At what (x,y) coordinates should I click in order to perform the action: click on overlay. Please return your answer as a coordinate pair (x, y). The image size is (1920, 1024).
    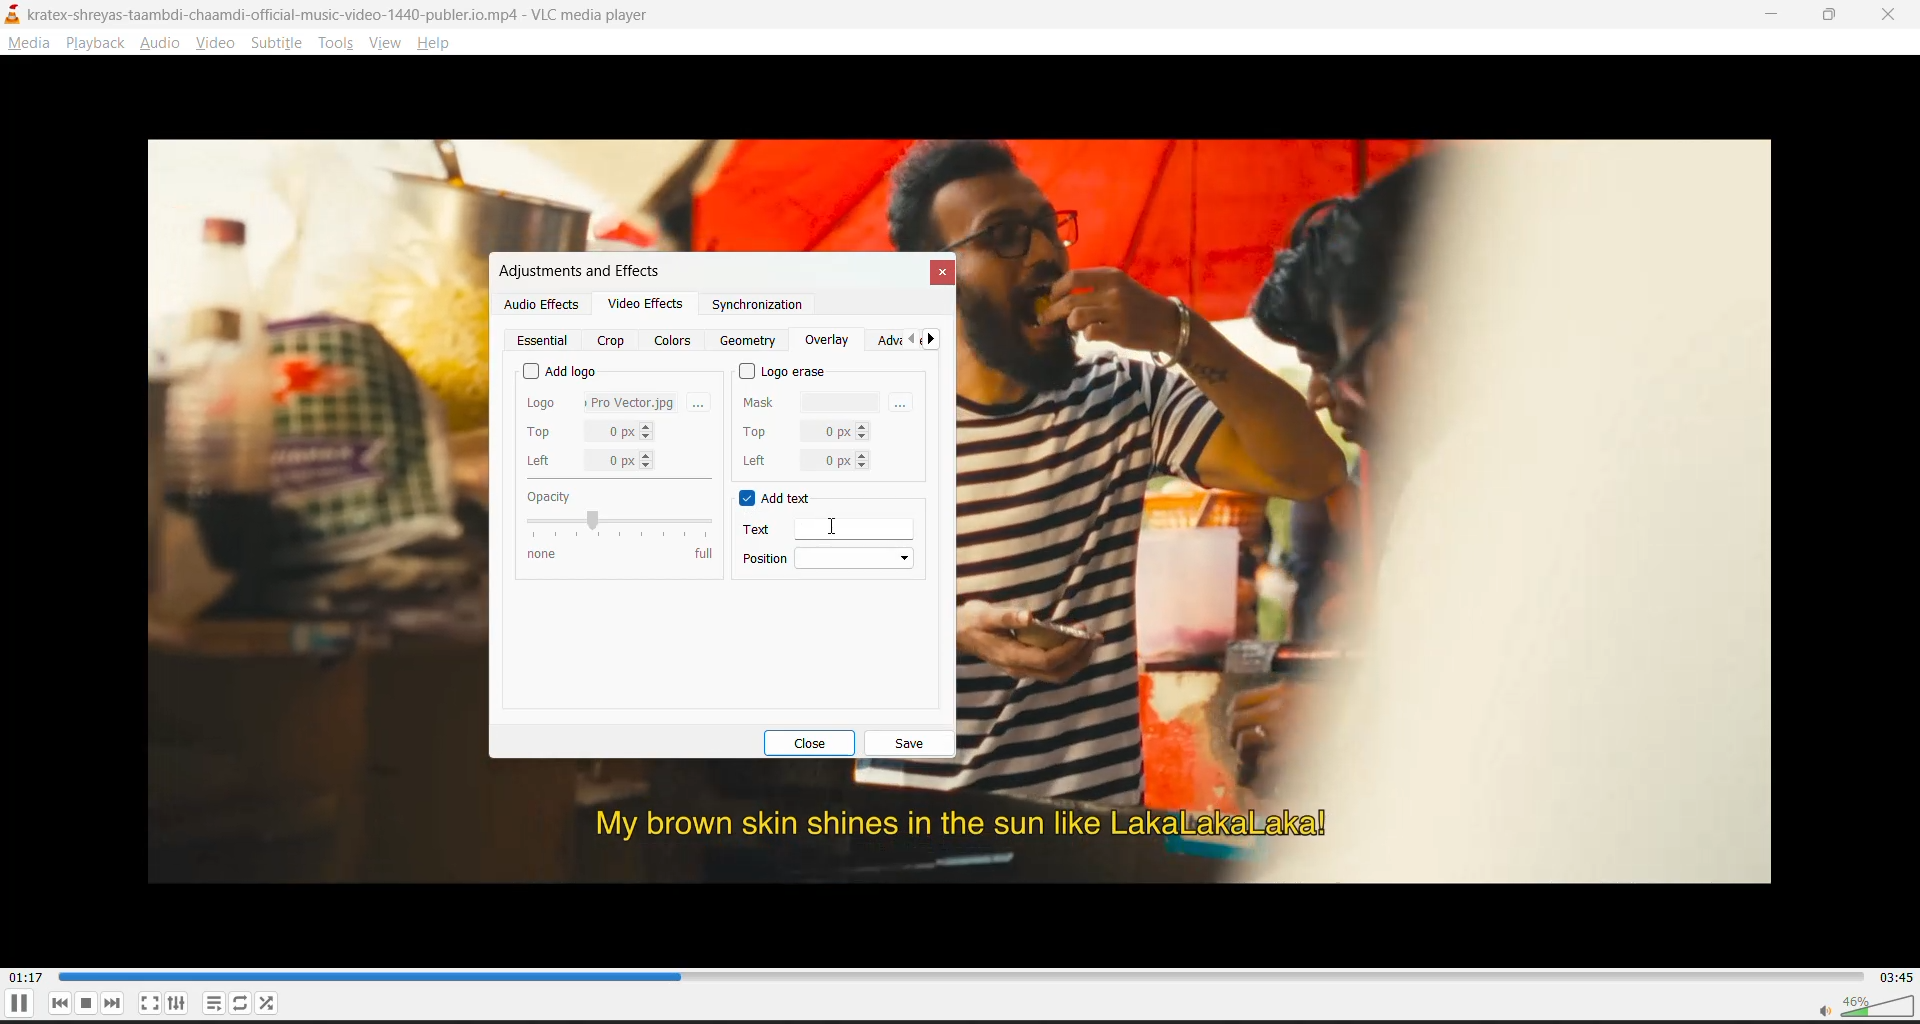
    Looking at the image, I should click on (827, 341).